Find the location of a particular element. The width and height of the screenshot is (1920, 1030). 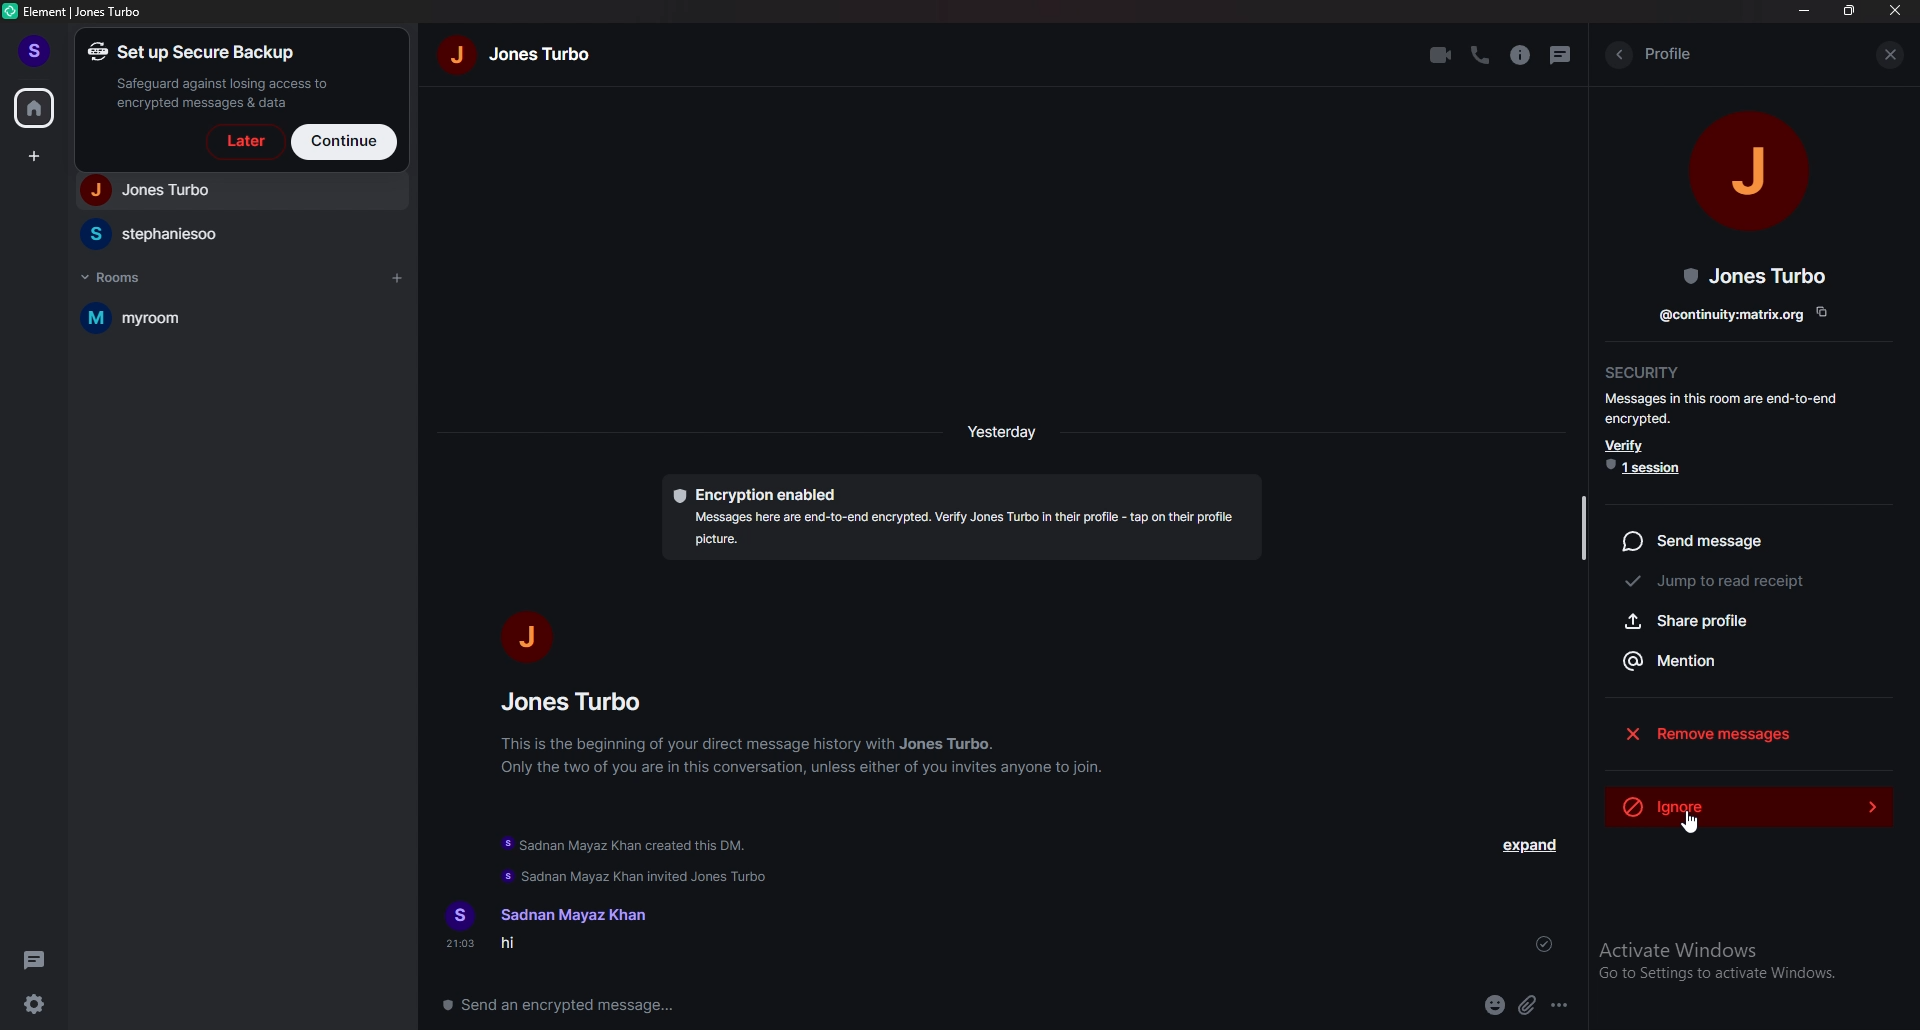

set up a secure backup is located at coordinates (214, 75).